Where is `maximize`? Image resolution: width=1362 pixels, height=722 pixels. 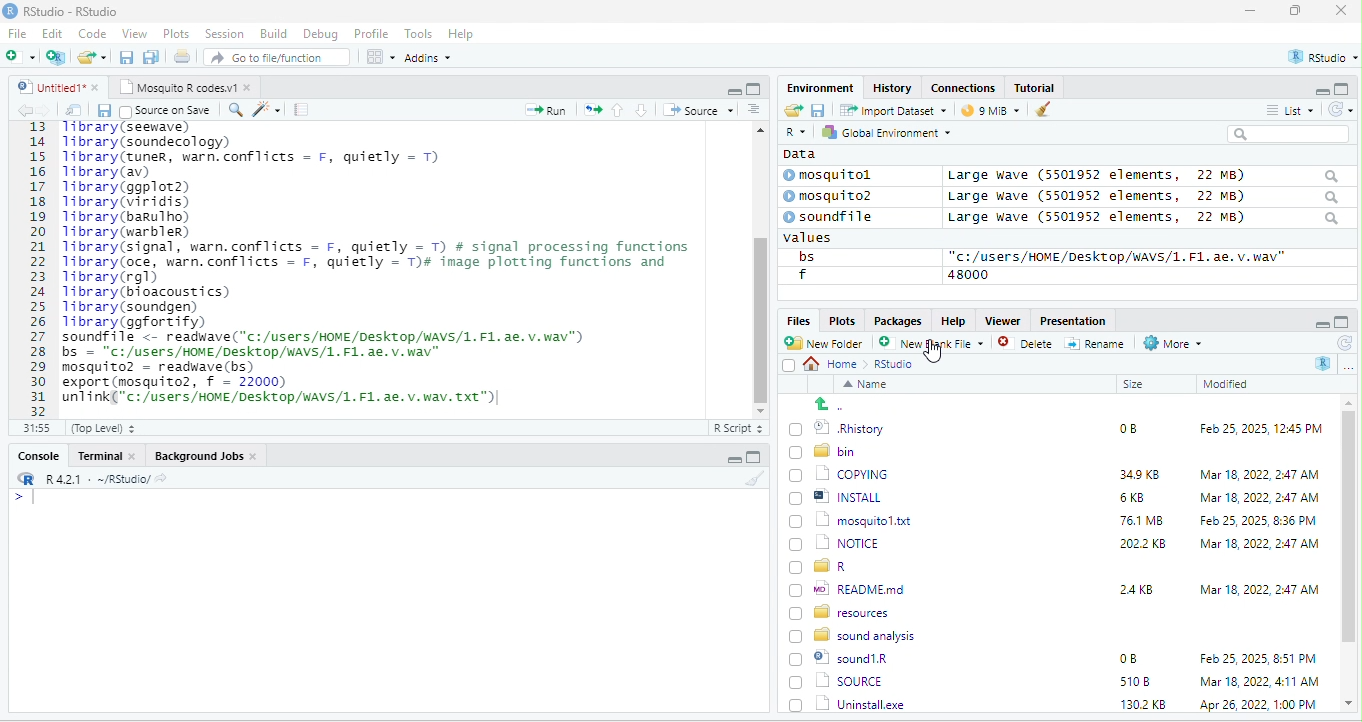 maximize is located at coordinates (1299, 12).